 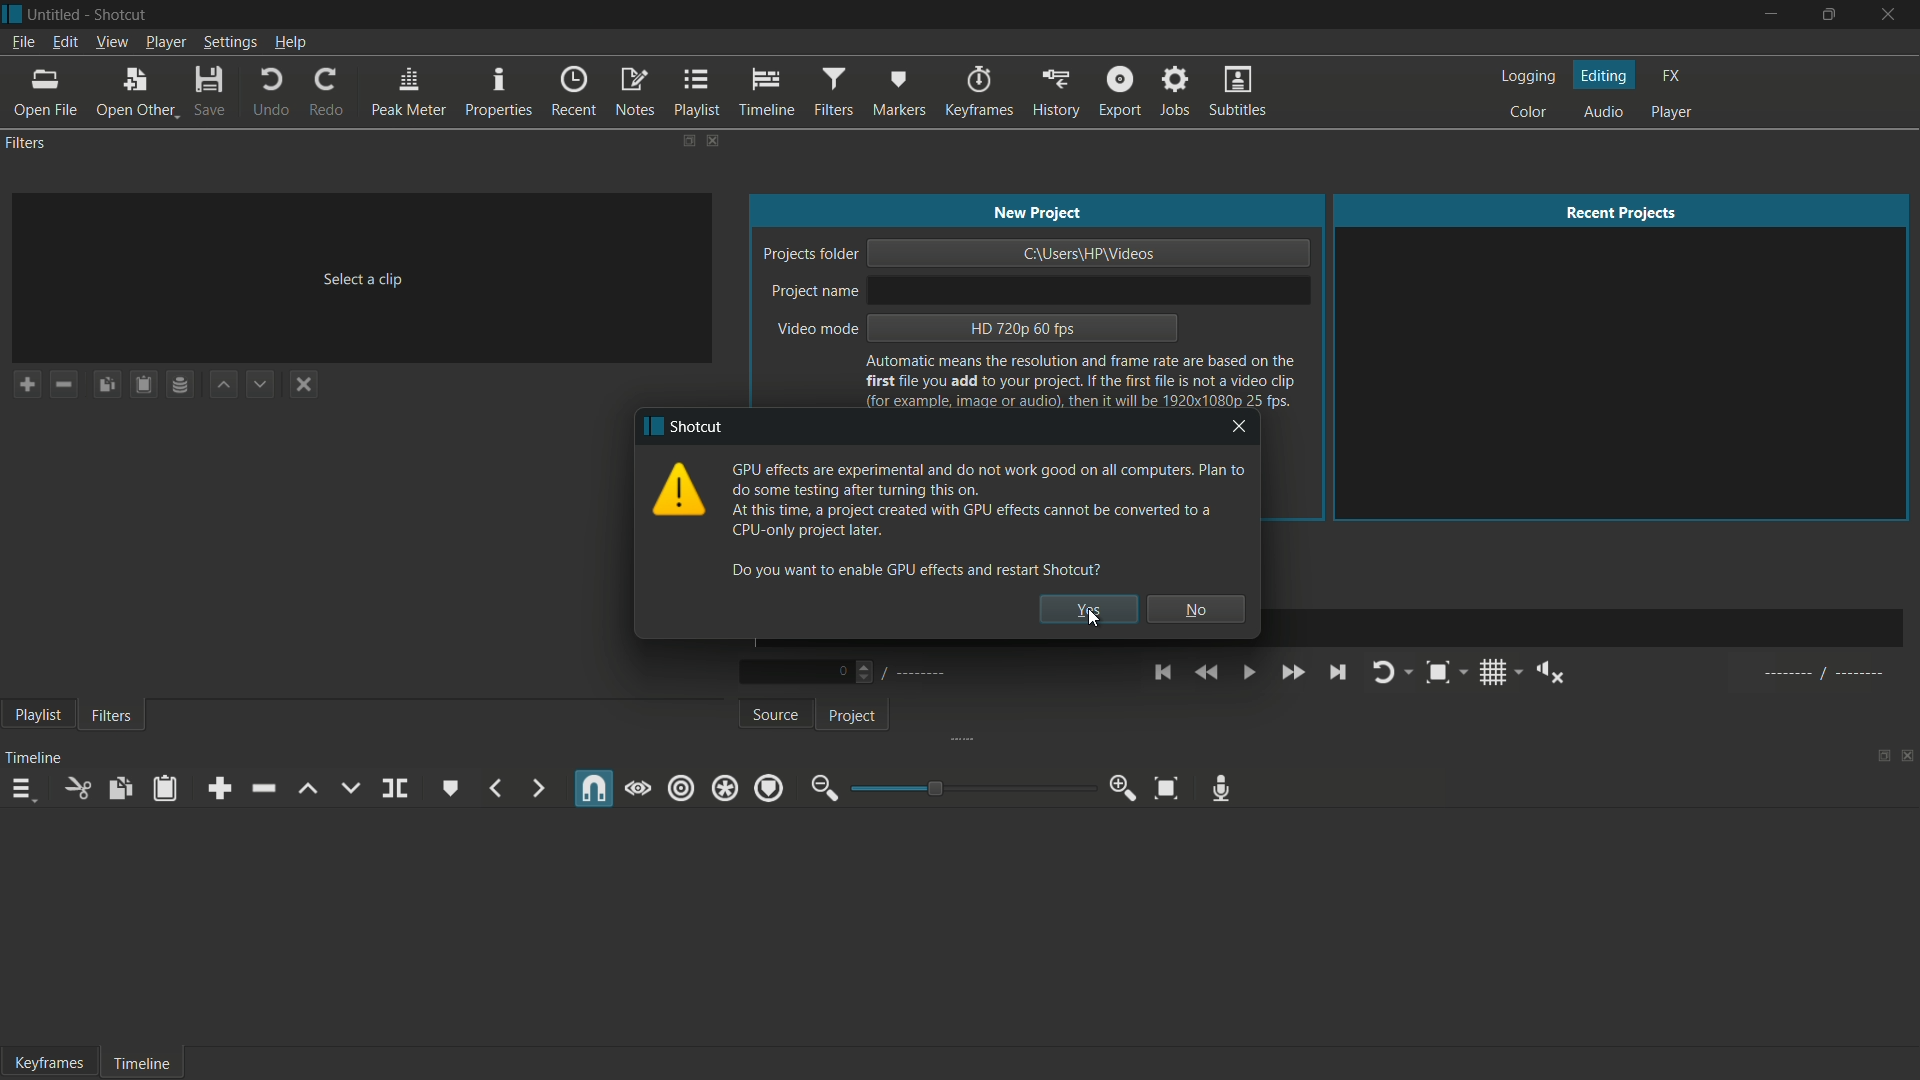 What do you see at coordinates (227, 43) in the screenshot?
I see `settings menu` at bounding box center [227, 43].